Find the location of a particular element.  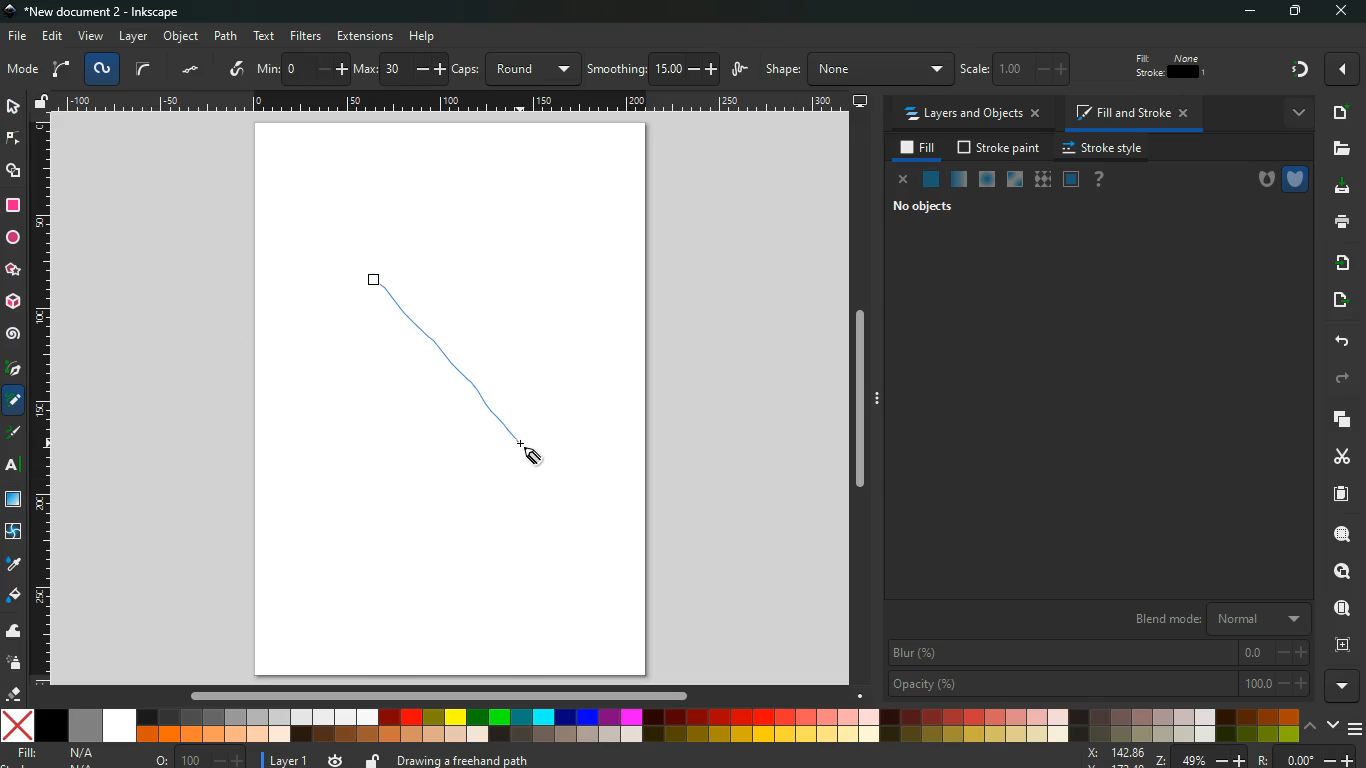

path is located at coordinates (226, 35).